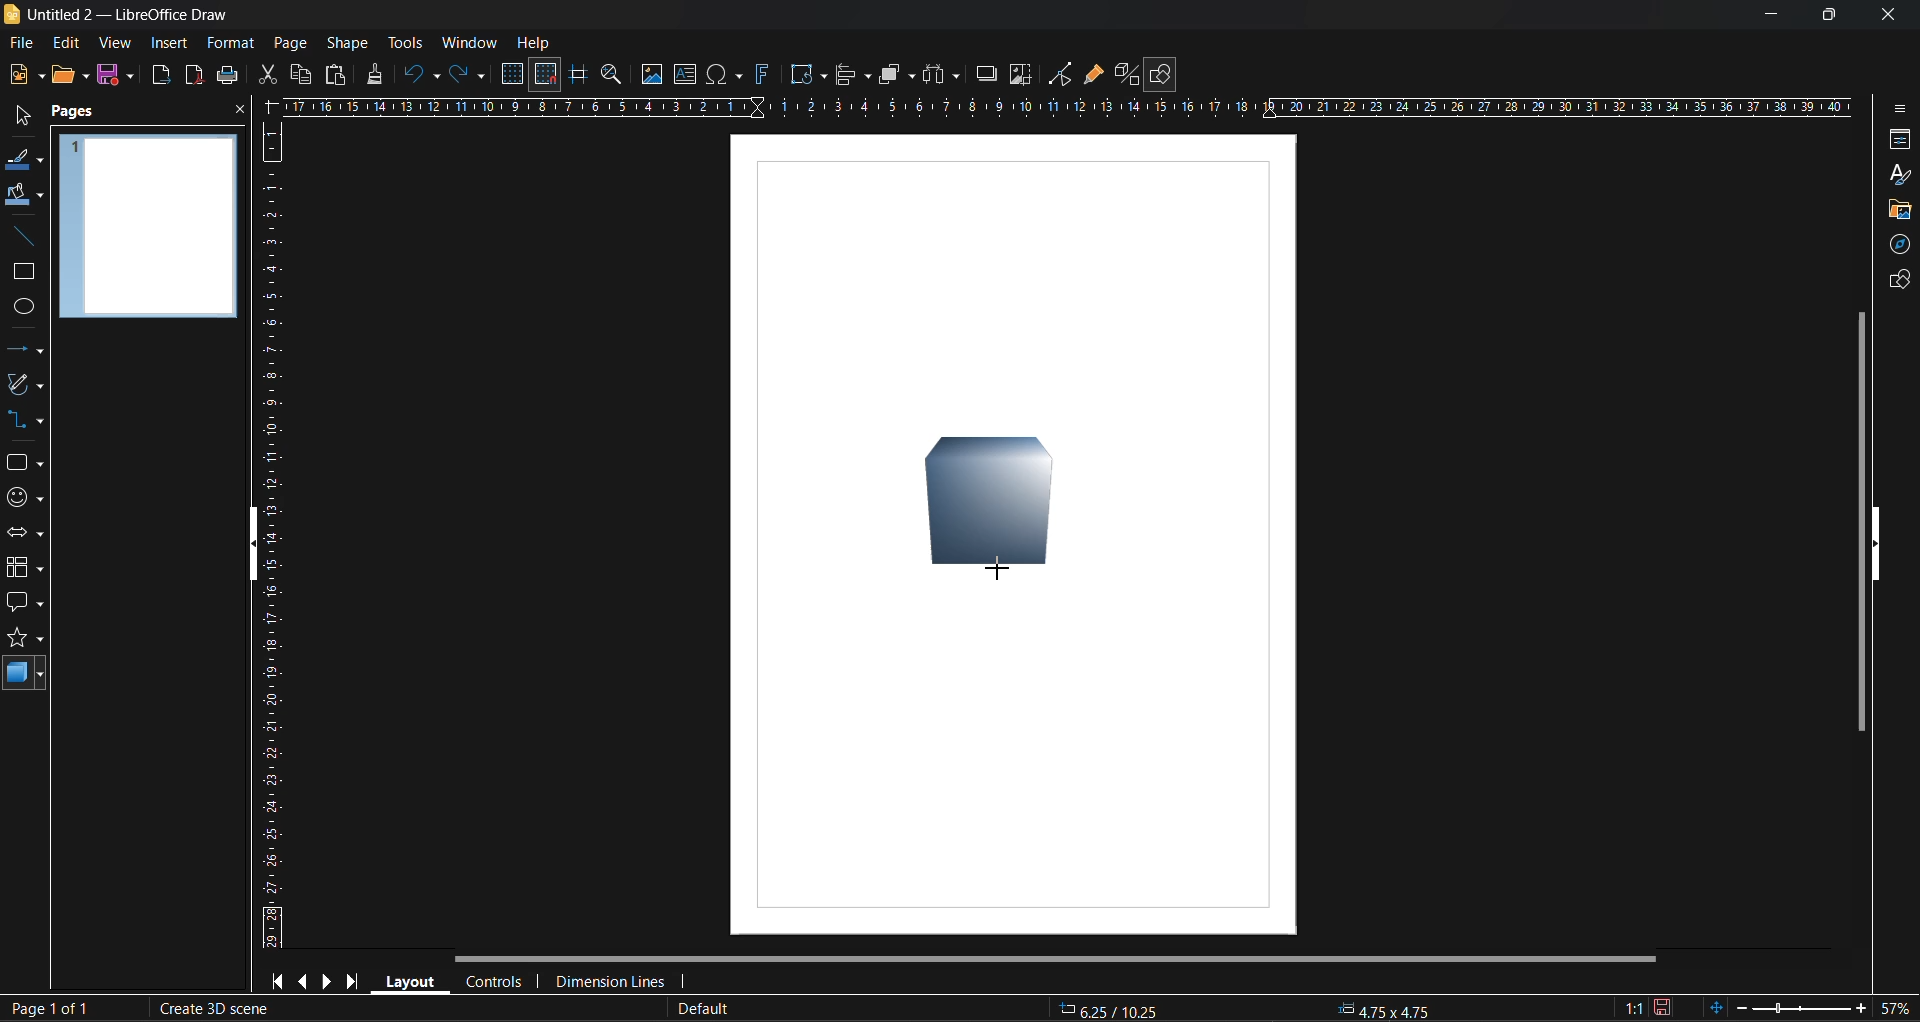  I want to click on symbols, so click(22, 496).